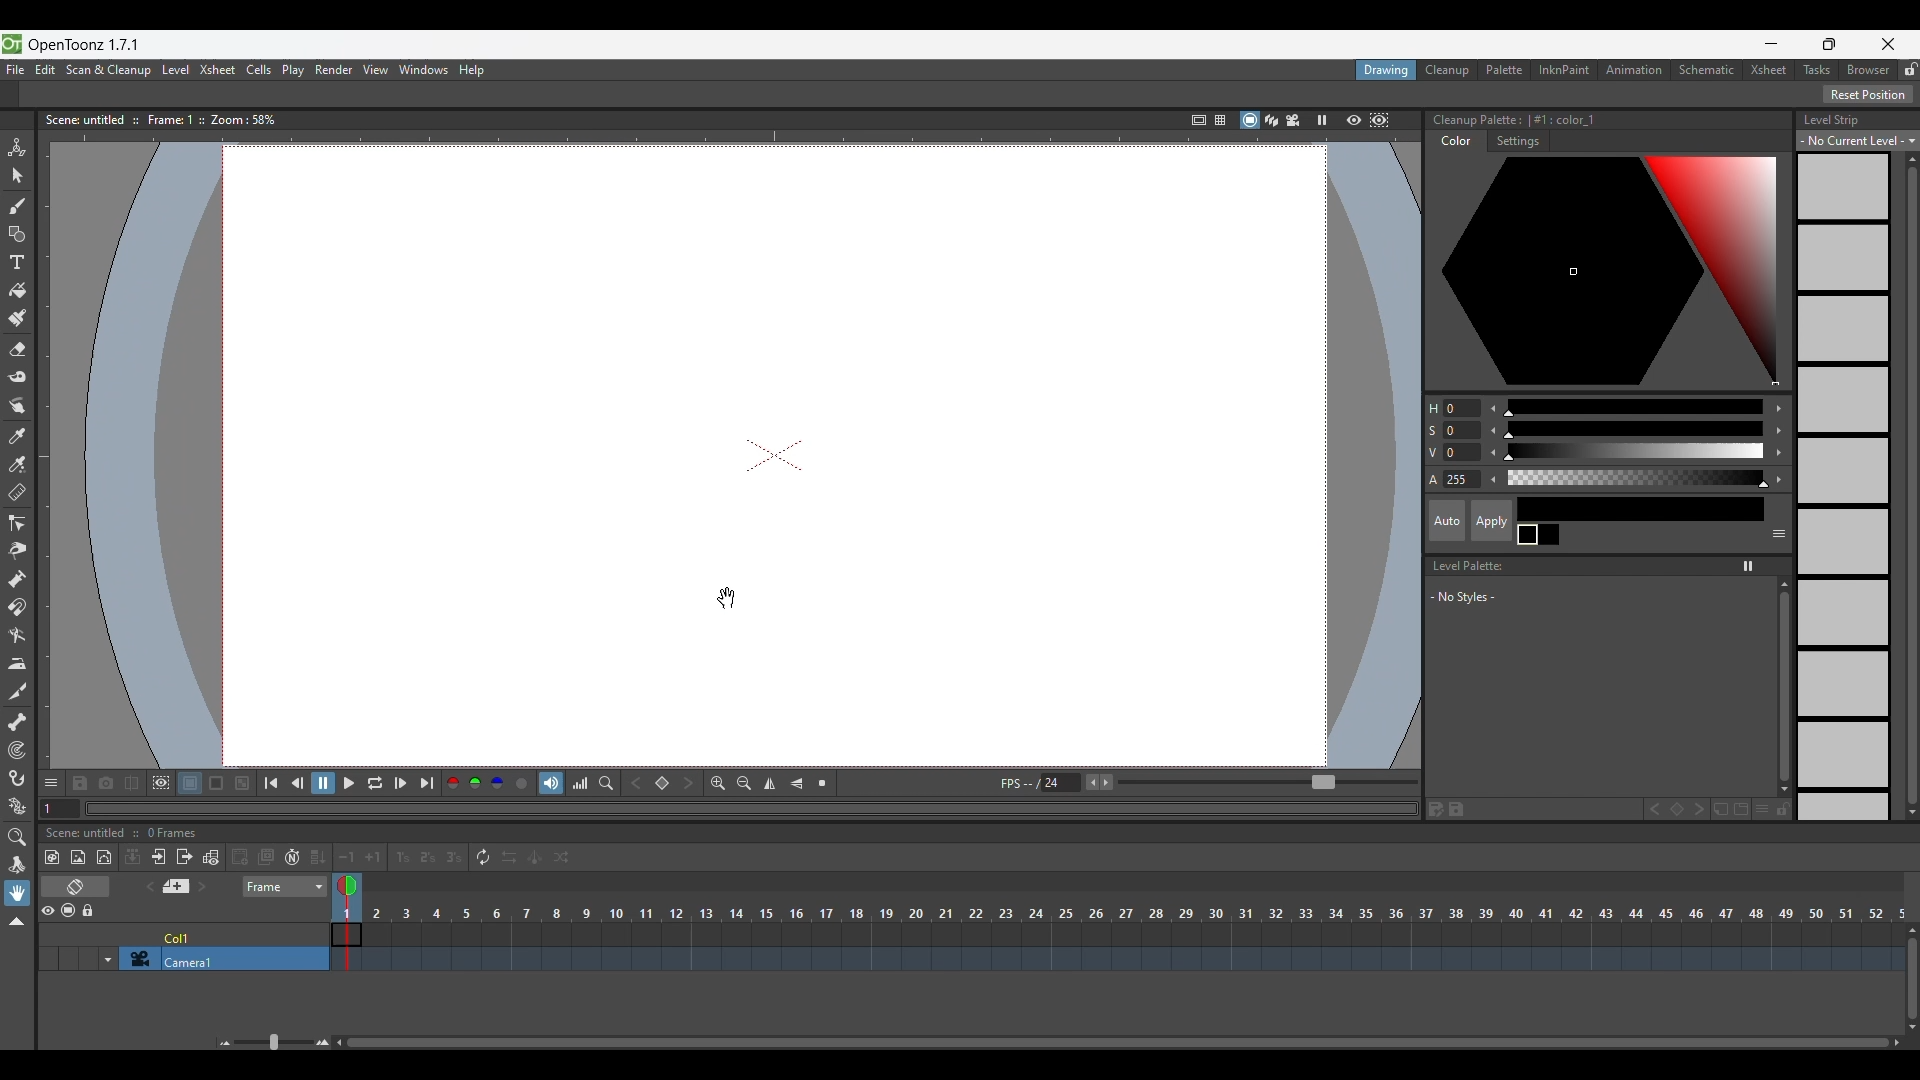 Image resolution: width=1920 pixels, height=1080 pixels. What do you see at coordinates (453, 780) in the screenshot?
I see `Red channel` at bounding box center [453, 780].